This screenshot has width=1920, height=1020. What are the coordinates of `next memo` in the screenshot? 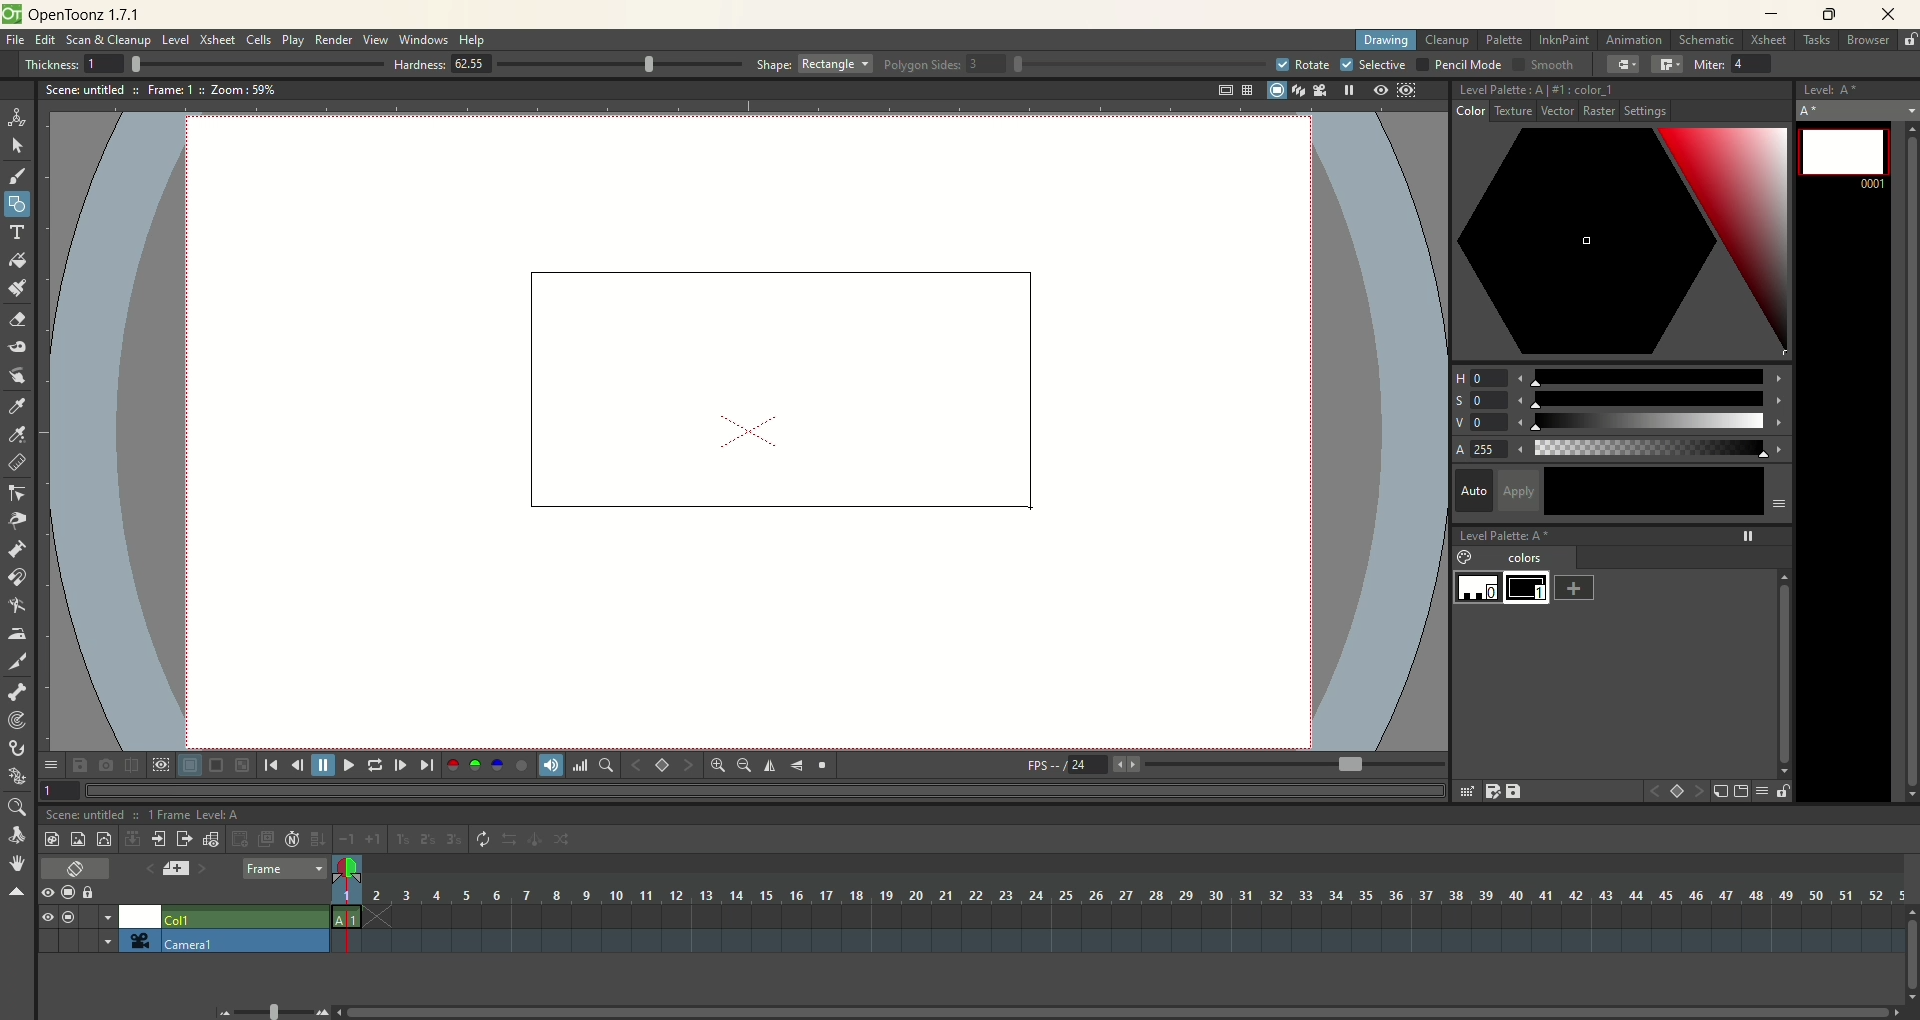 It's located at (203, 871).